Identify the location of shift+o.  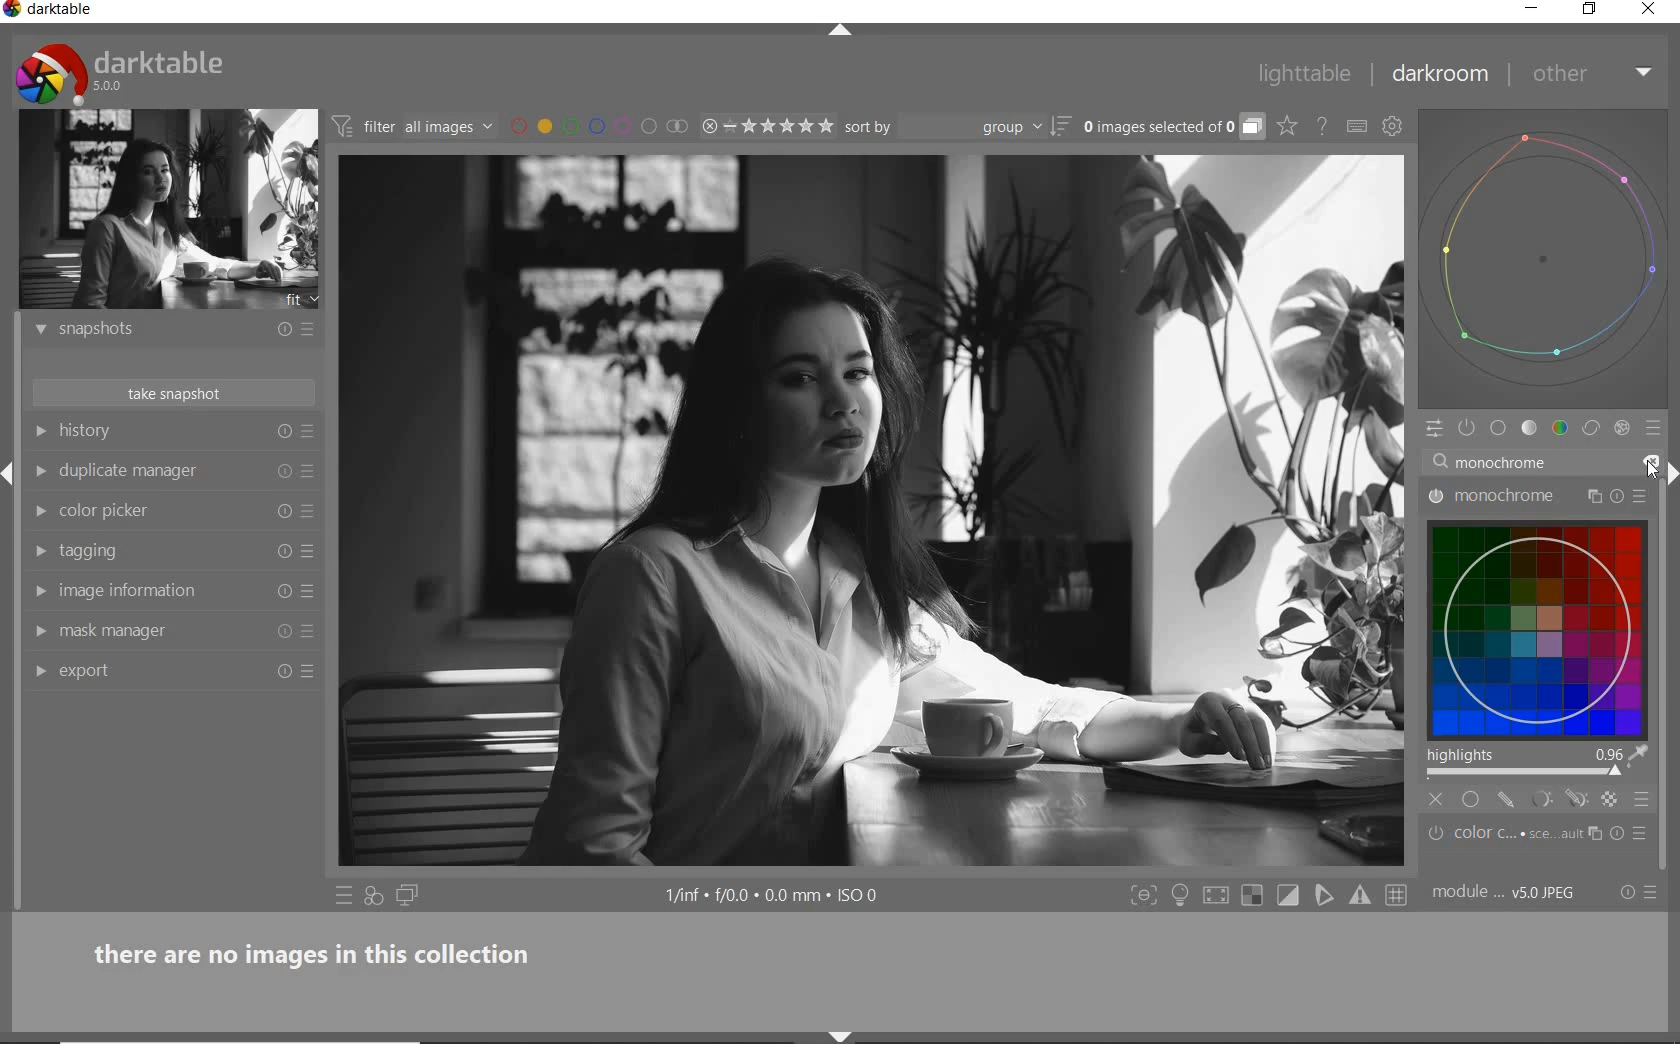
(1251, 897).